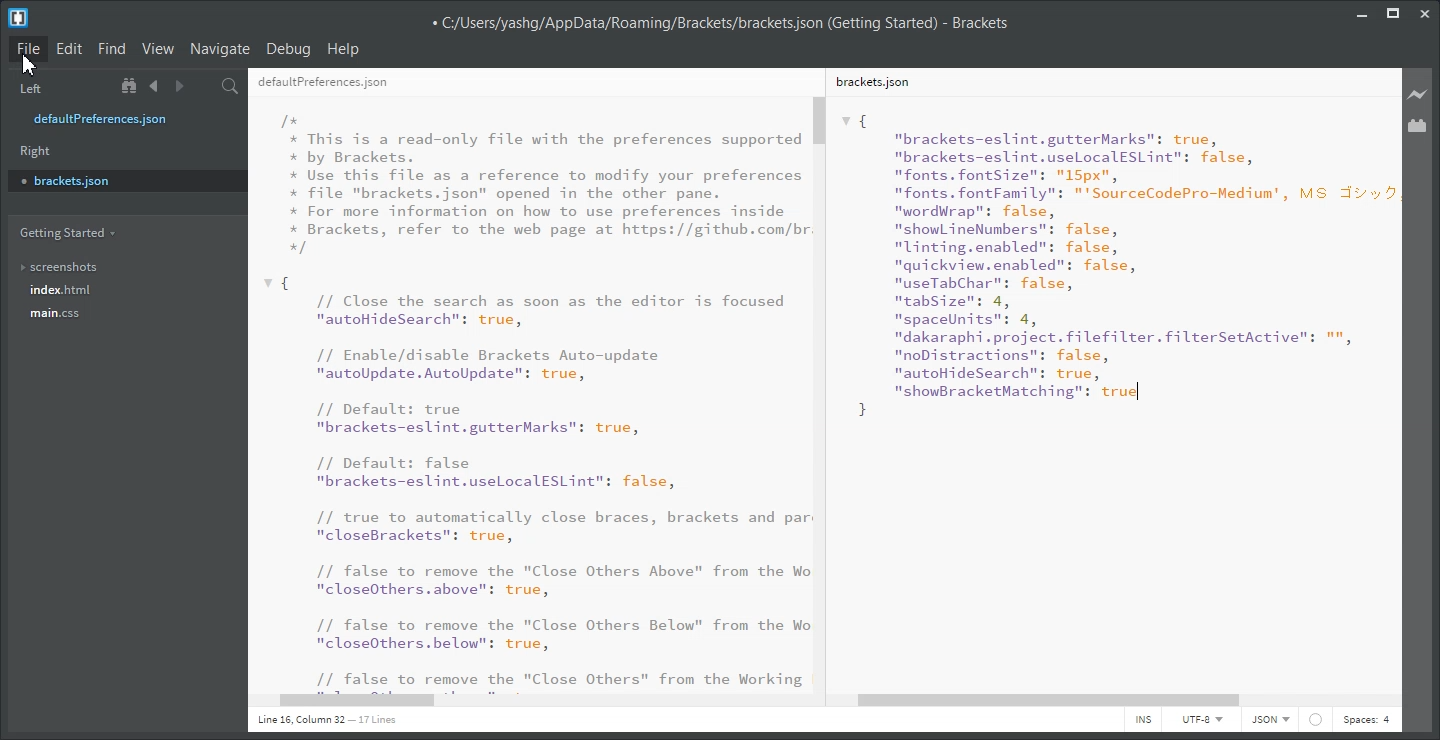  Describe the element at coordinates (113, 119) in the screenshot. I see `defaultPreferences.json` at that location.